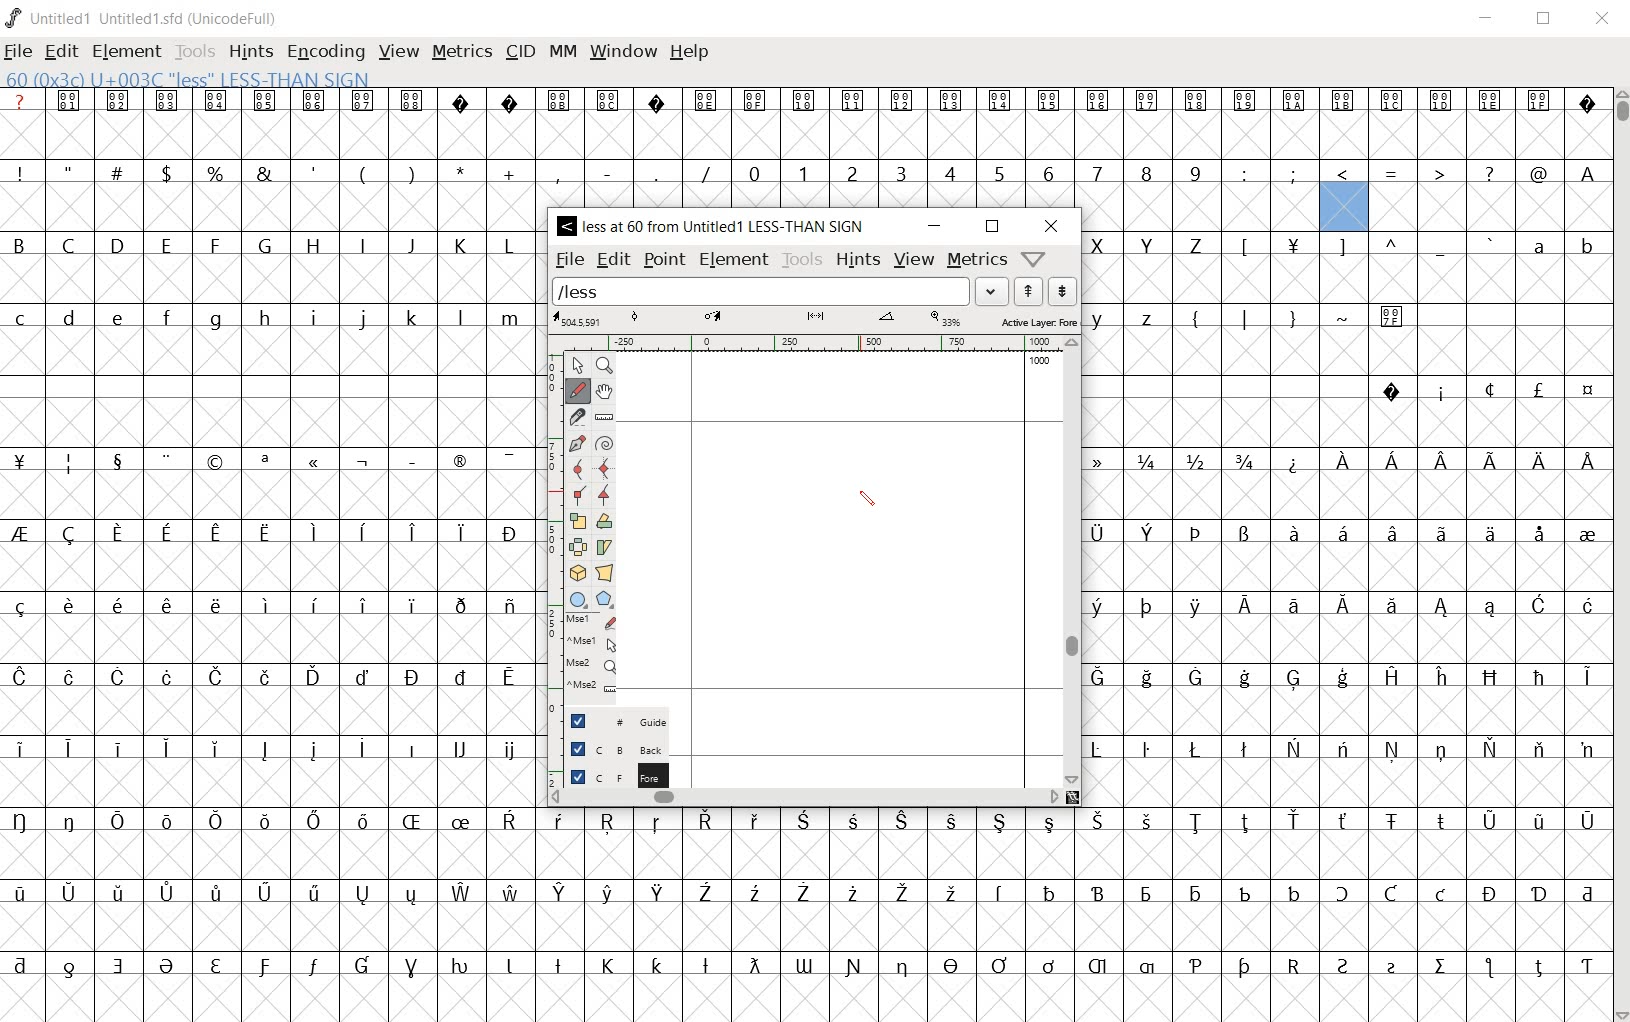 Image resolution: width=1630 pixels, height=1022 pixels. Describe the element at coordinates (250, 53) in the screenshot. I see `hints` at that location.